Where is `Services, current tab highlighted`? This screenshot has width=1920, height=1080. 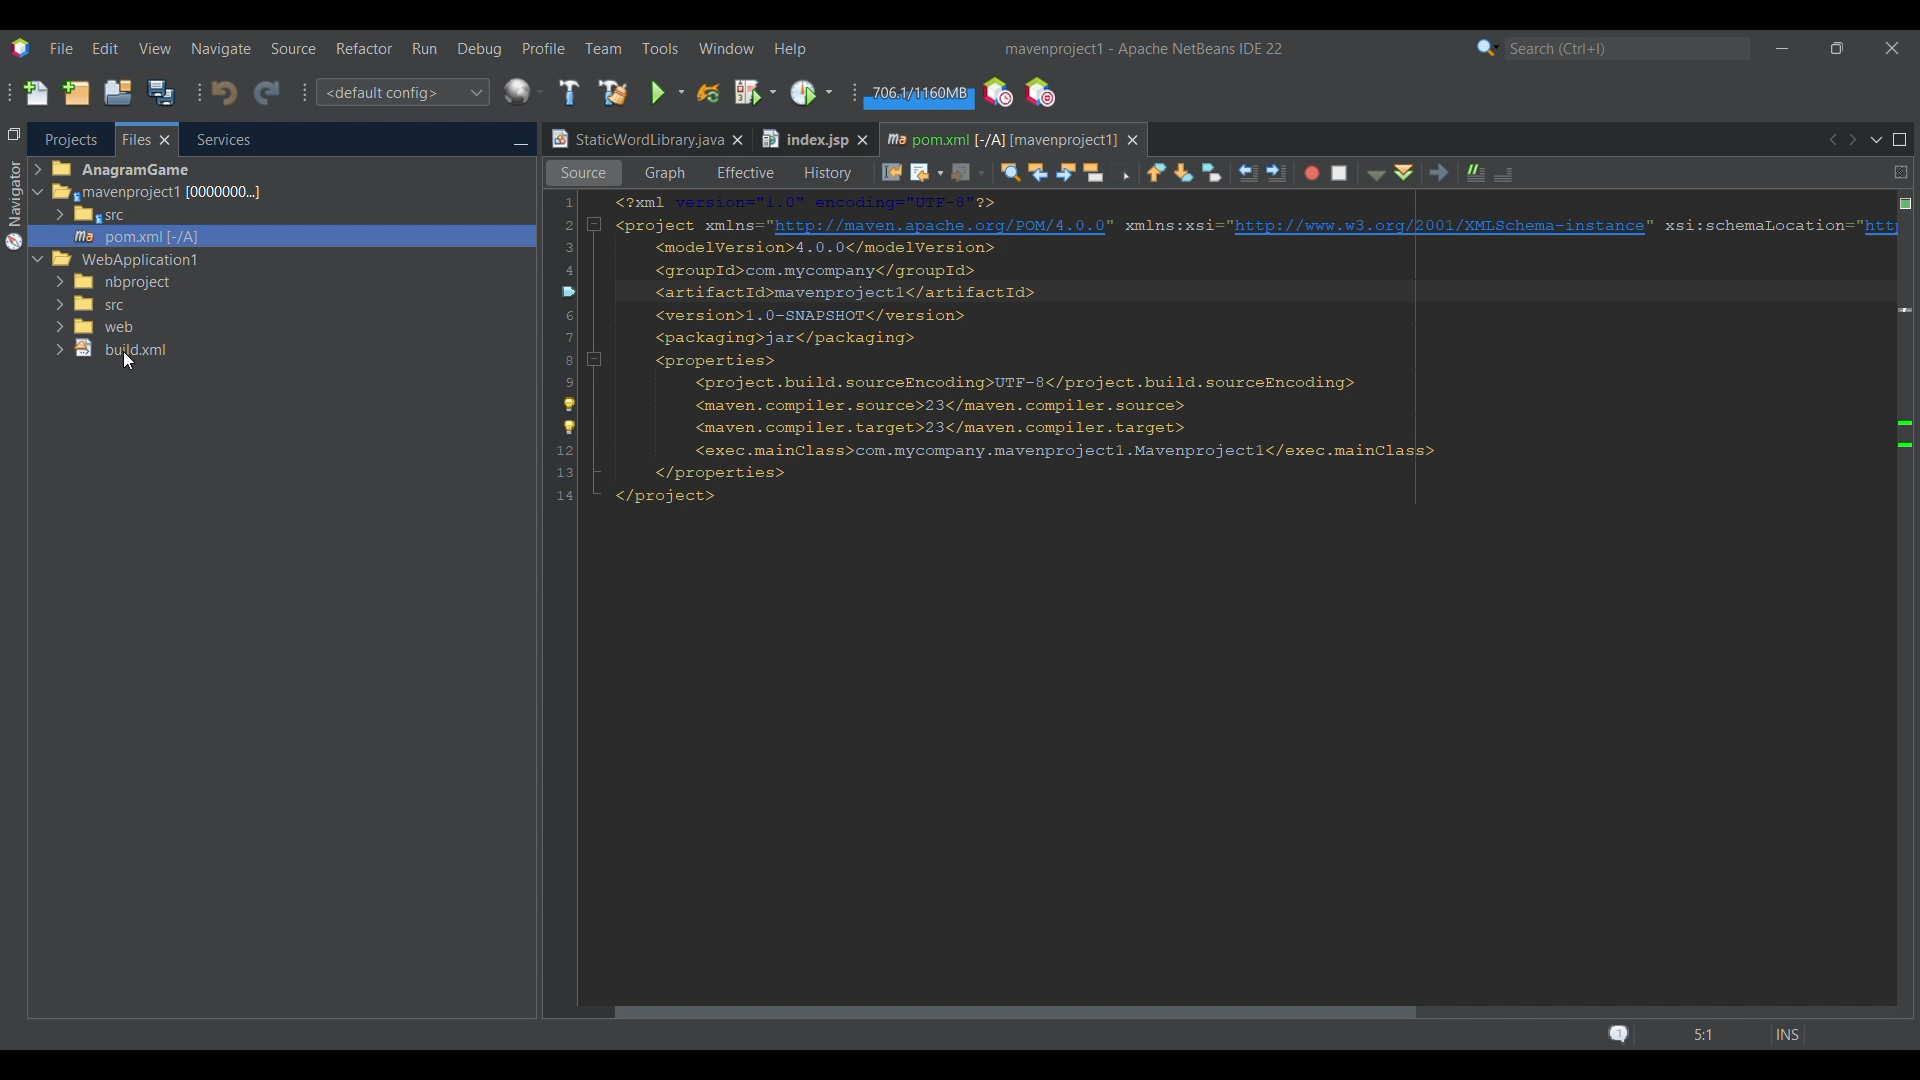 Services, current tab highlighted is located at coordinates (213, 139).